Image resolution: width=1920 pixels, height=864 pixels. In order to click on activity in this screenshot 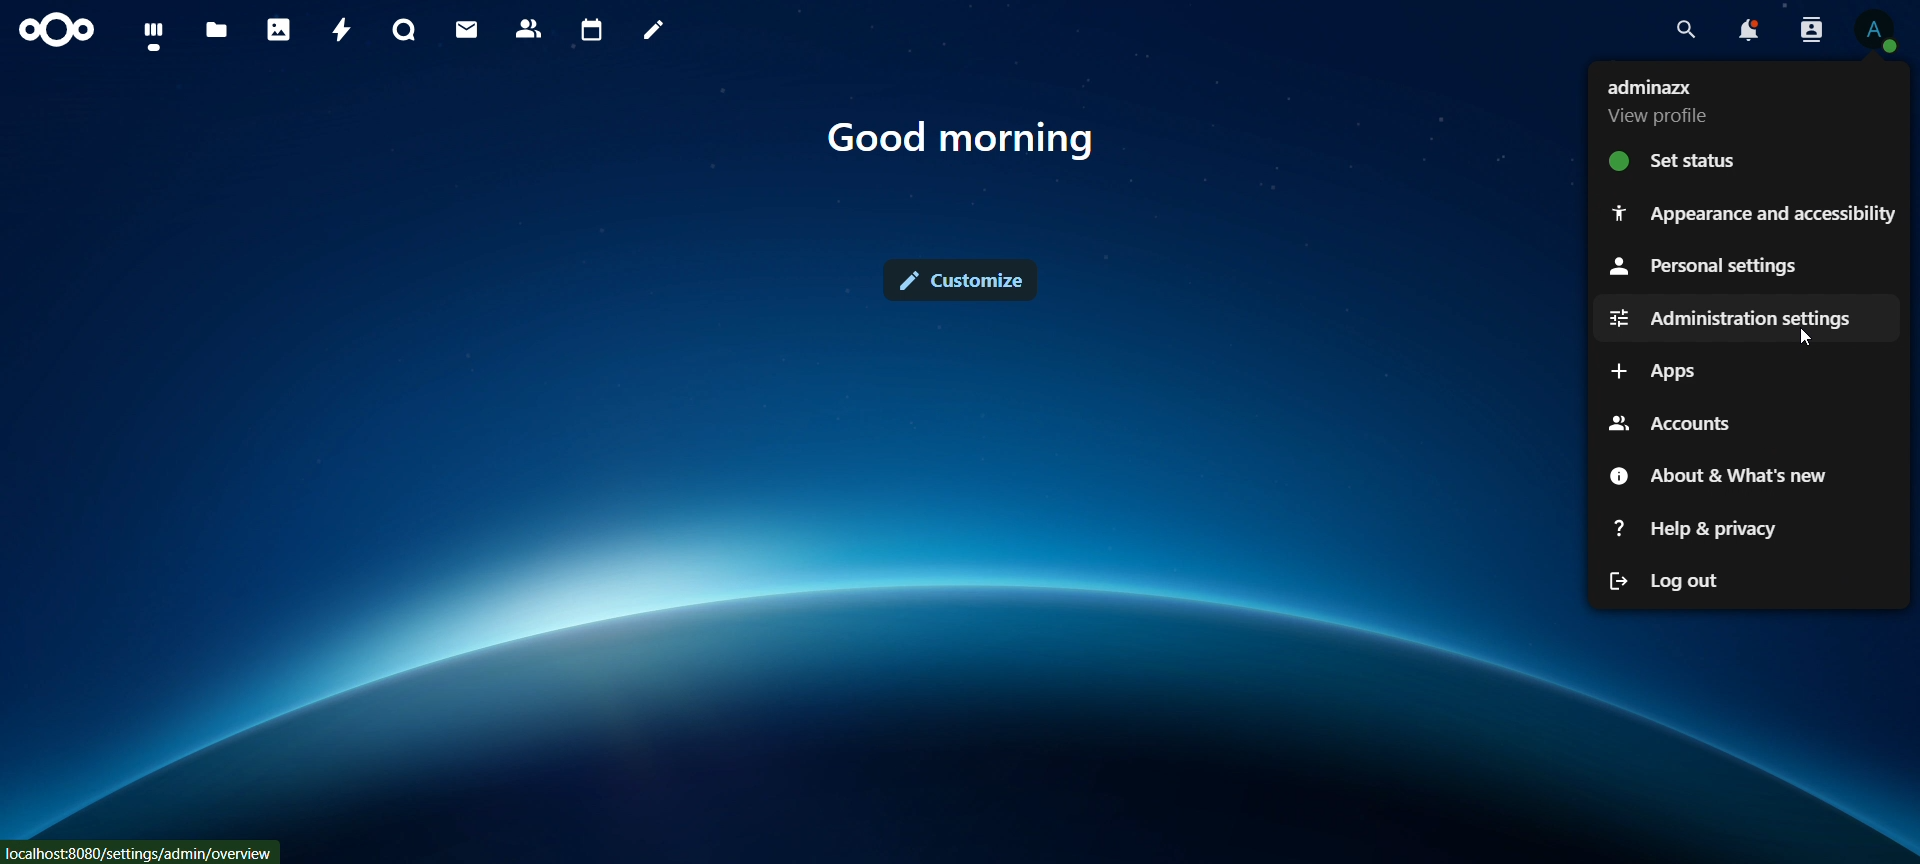, I will do `click(344, 30)`.